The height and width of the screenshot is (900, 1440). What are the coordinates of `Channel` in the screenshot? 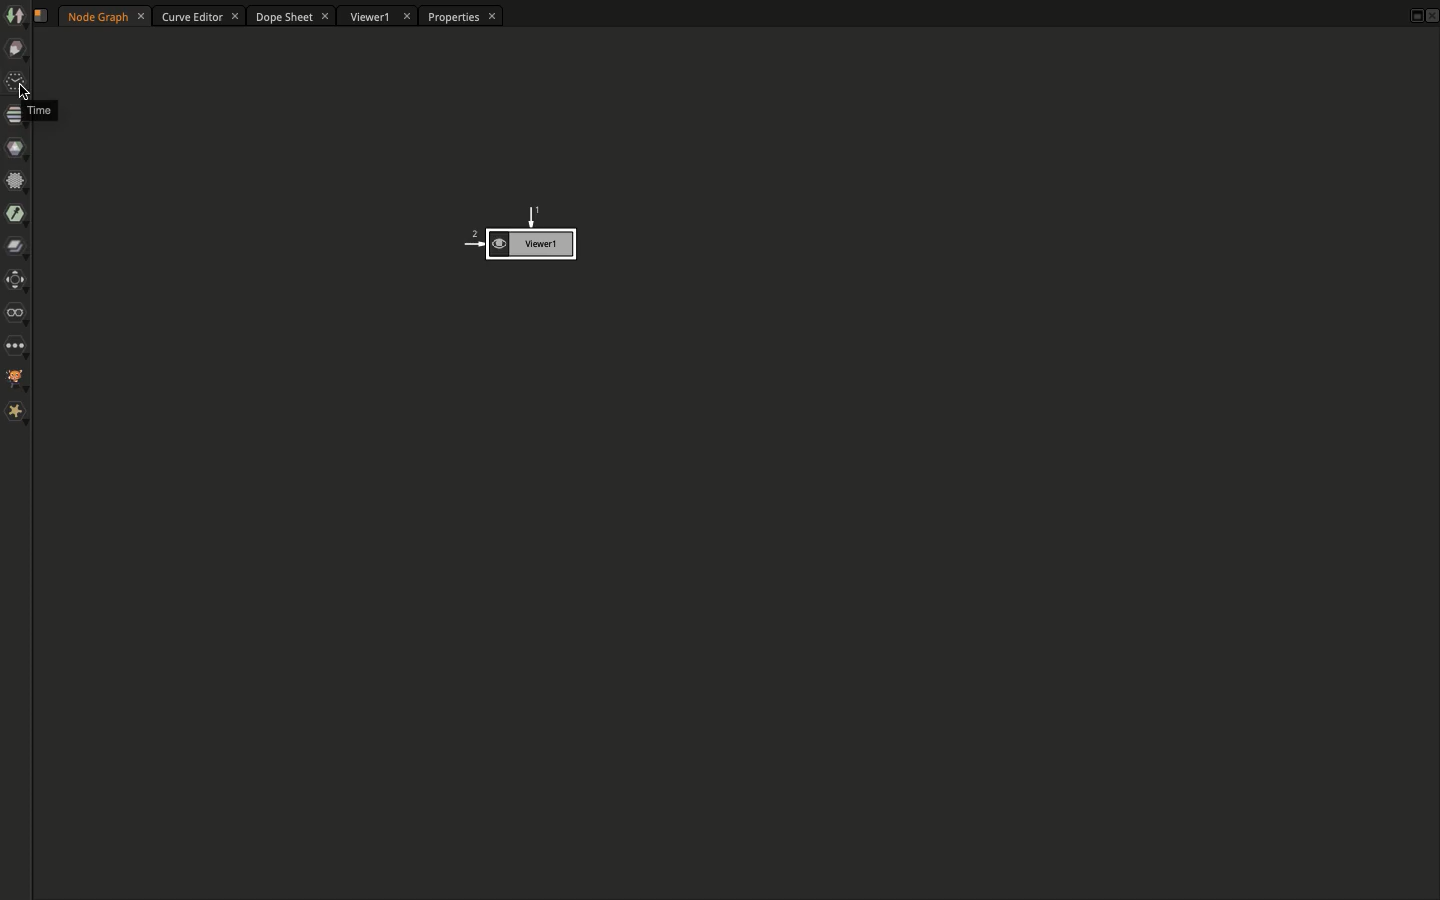 It's located at (11, 114).